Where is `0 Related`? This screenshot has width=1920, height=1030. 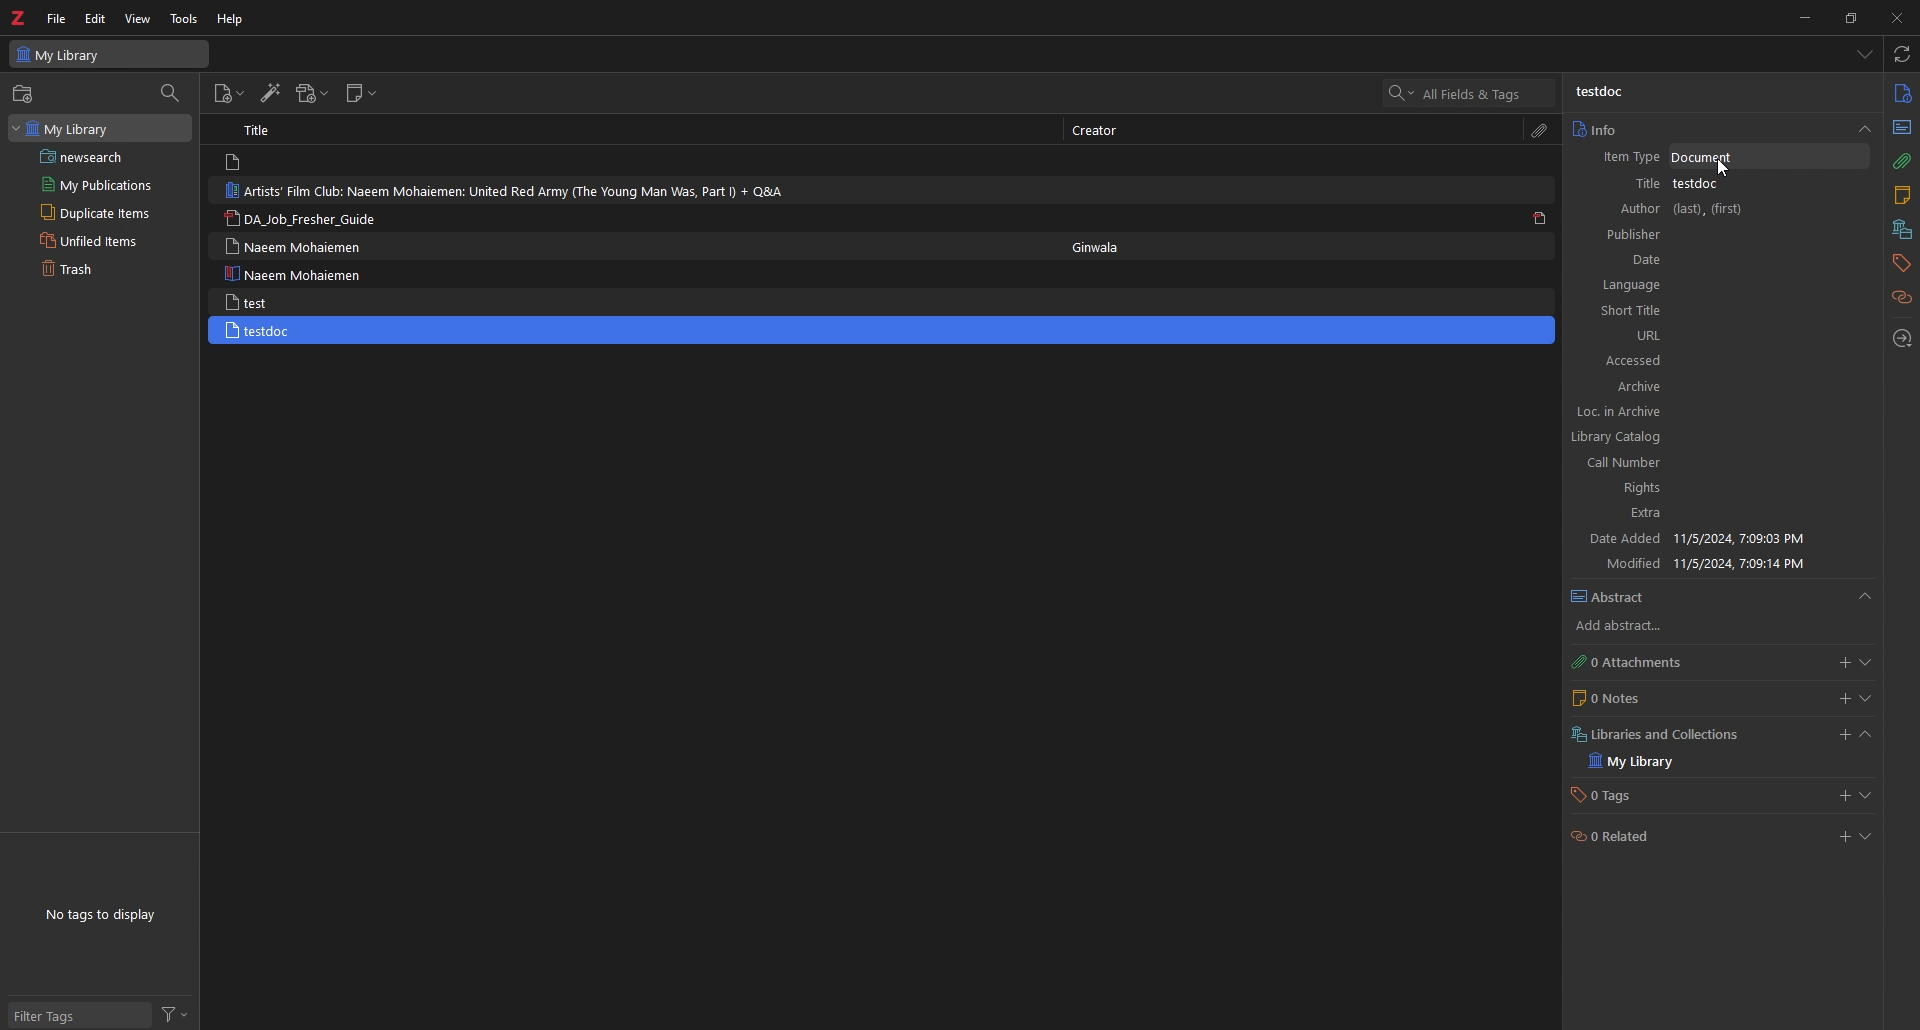 0 Related is located at coordinates (1630, 835).